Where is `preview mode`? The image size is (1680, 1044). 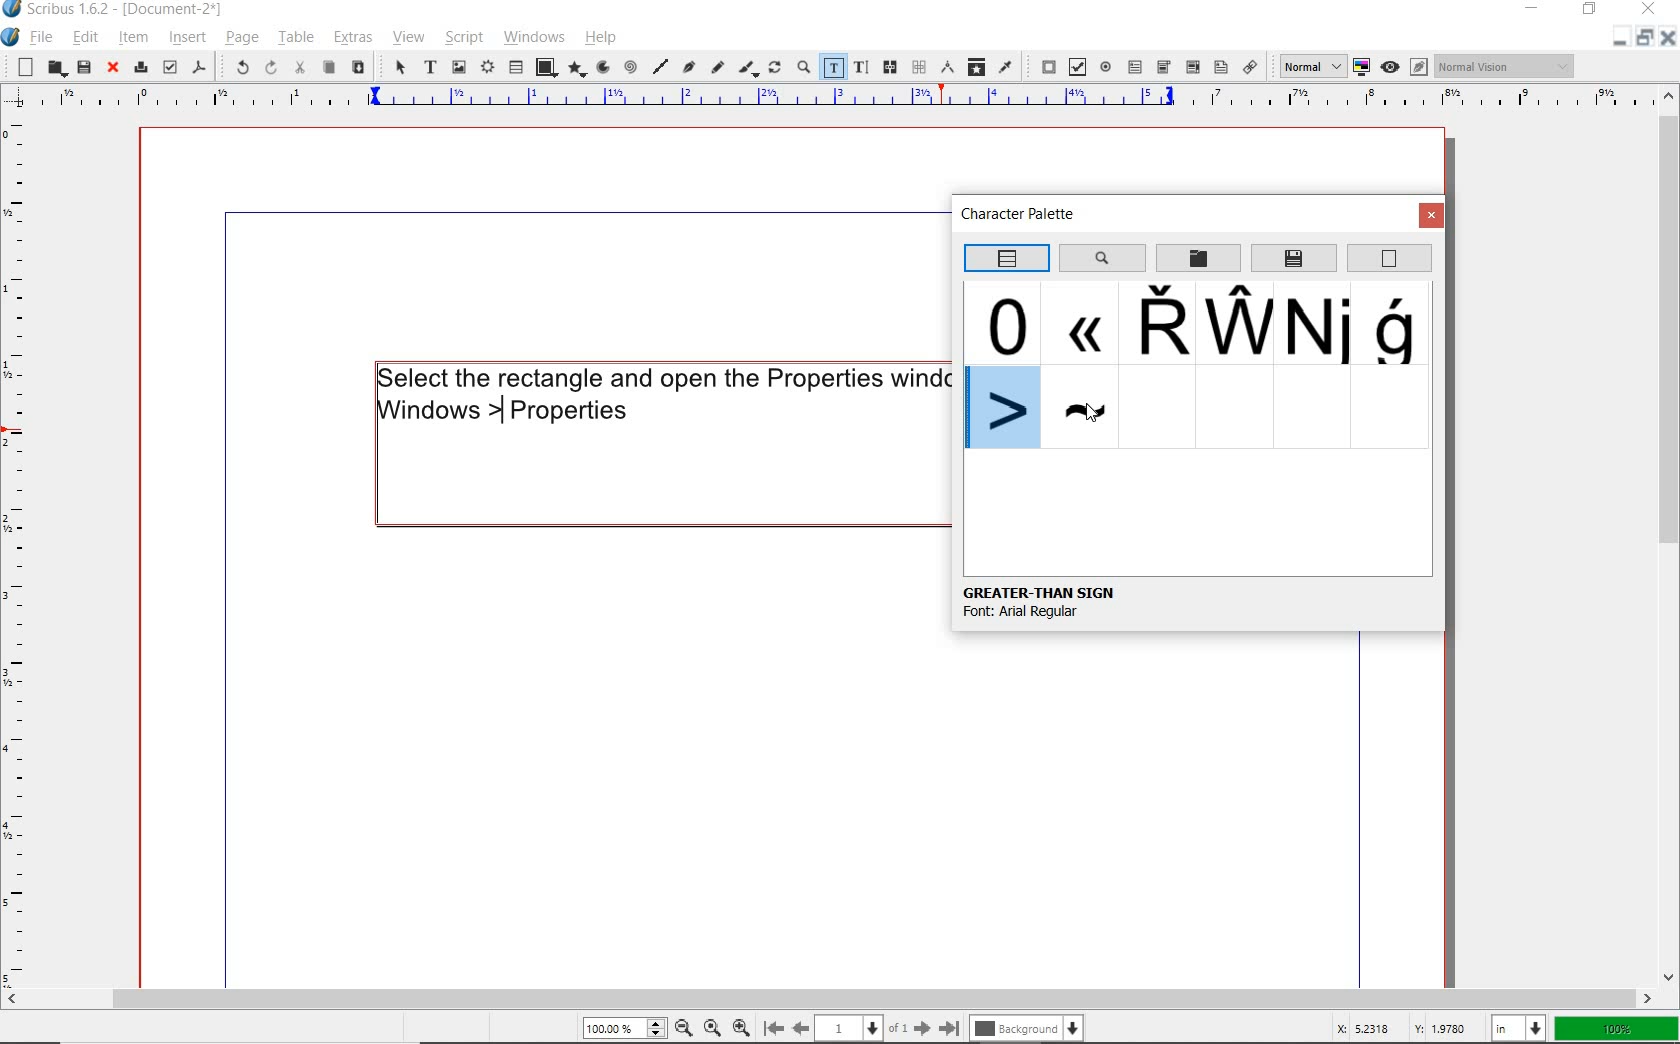
preview mode is located at coordinates (1404, 67).